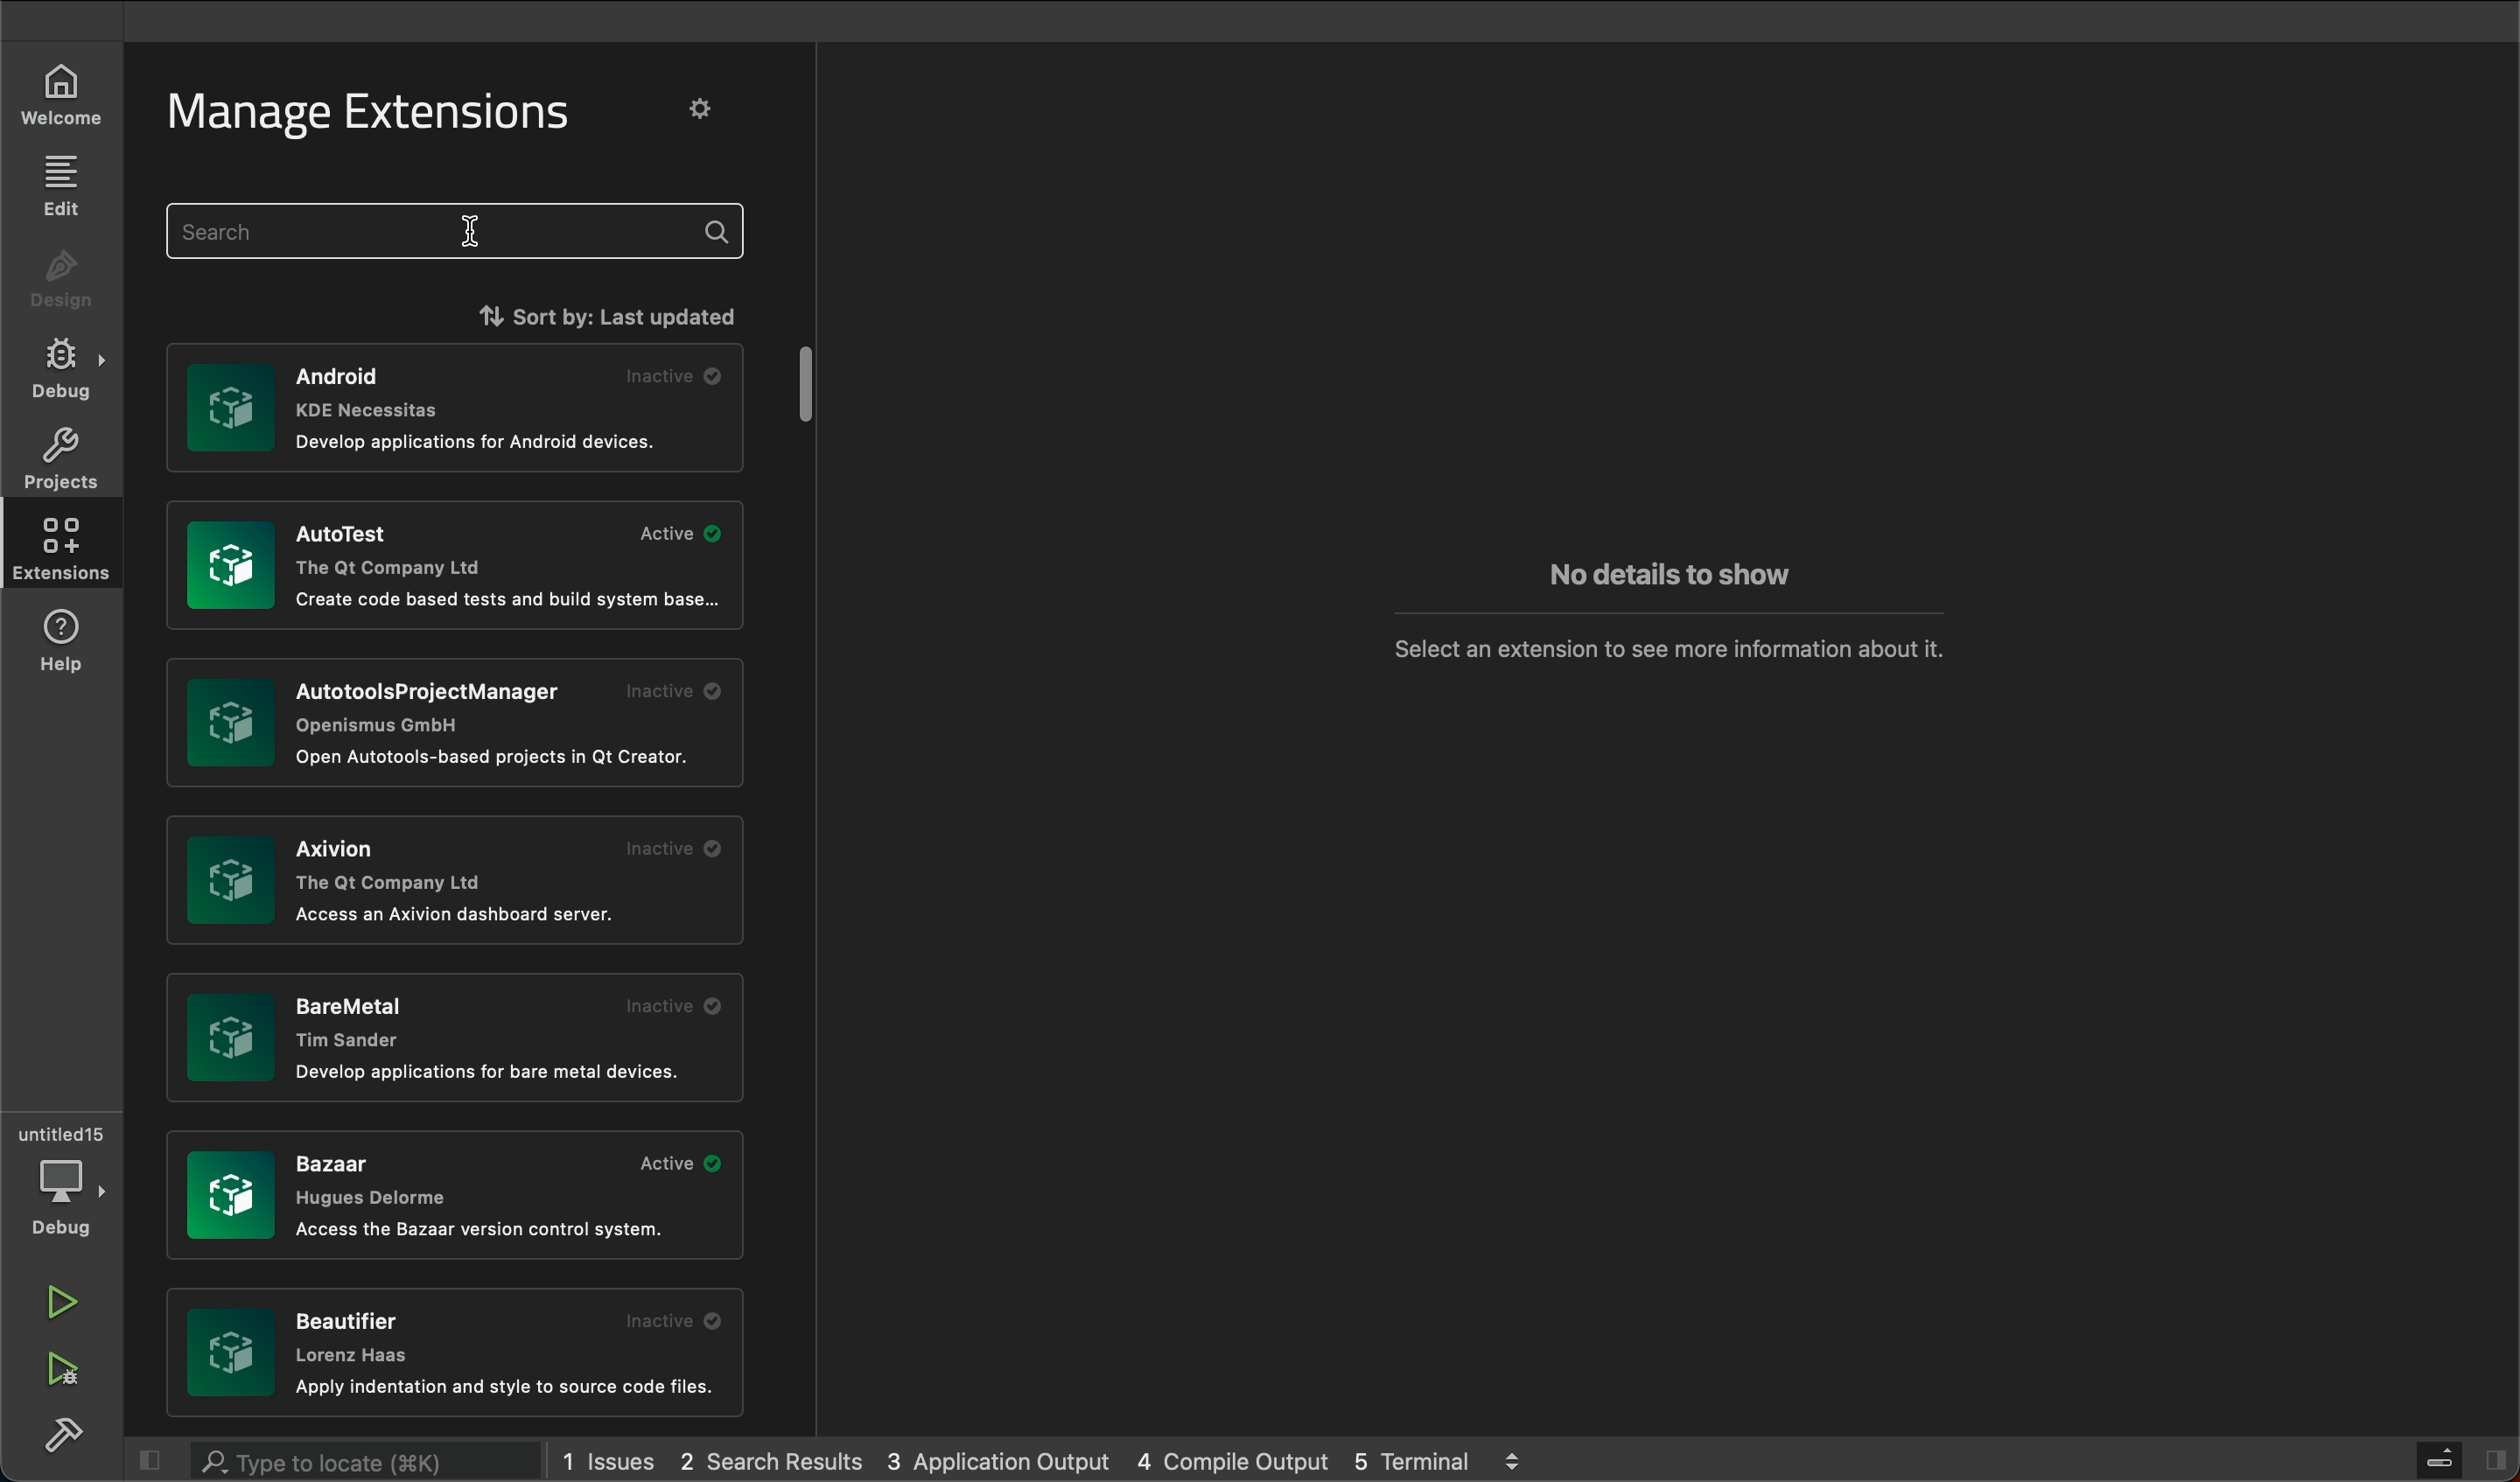 Image resolution: width=2520 pixels, height=1482 pixels. What do you see at coordinates (2462, 1460) in the screenshot?
I see `open sidebar` at bounding box center [2462, 1460].